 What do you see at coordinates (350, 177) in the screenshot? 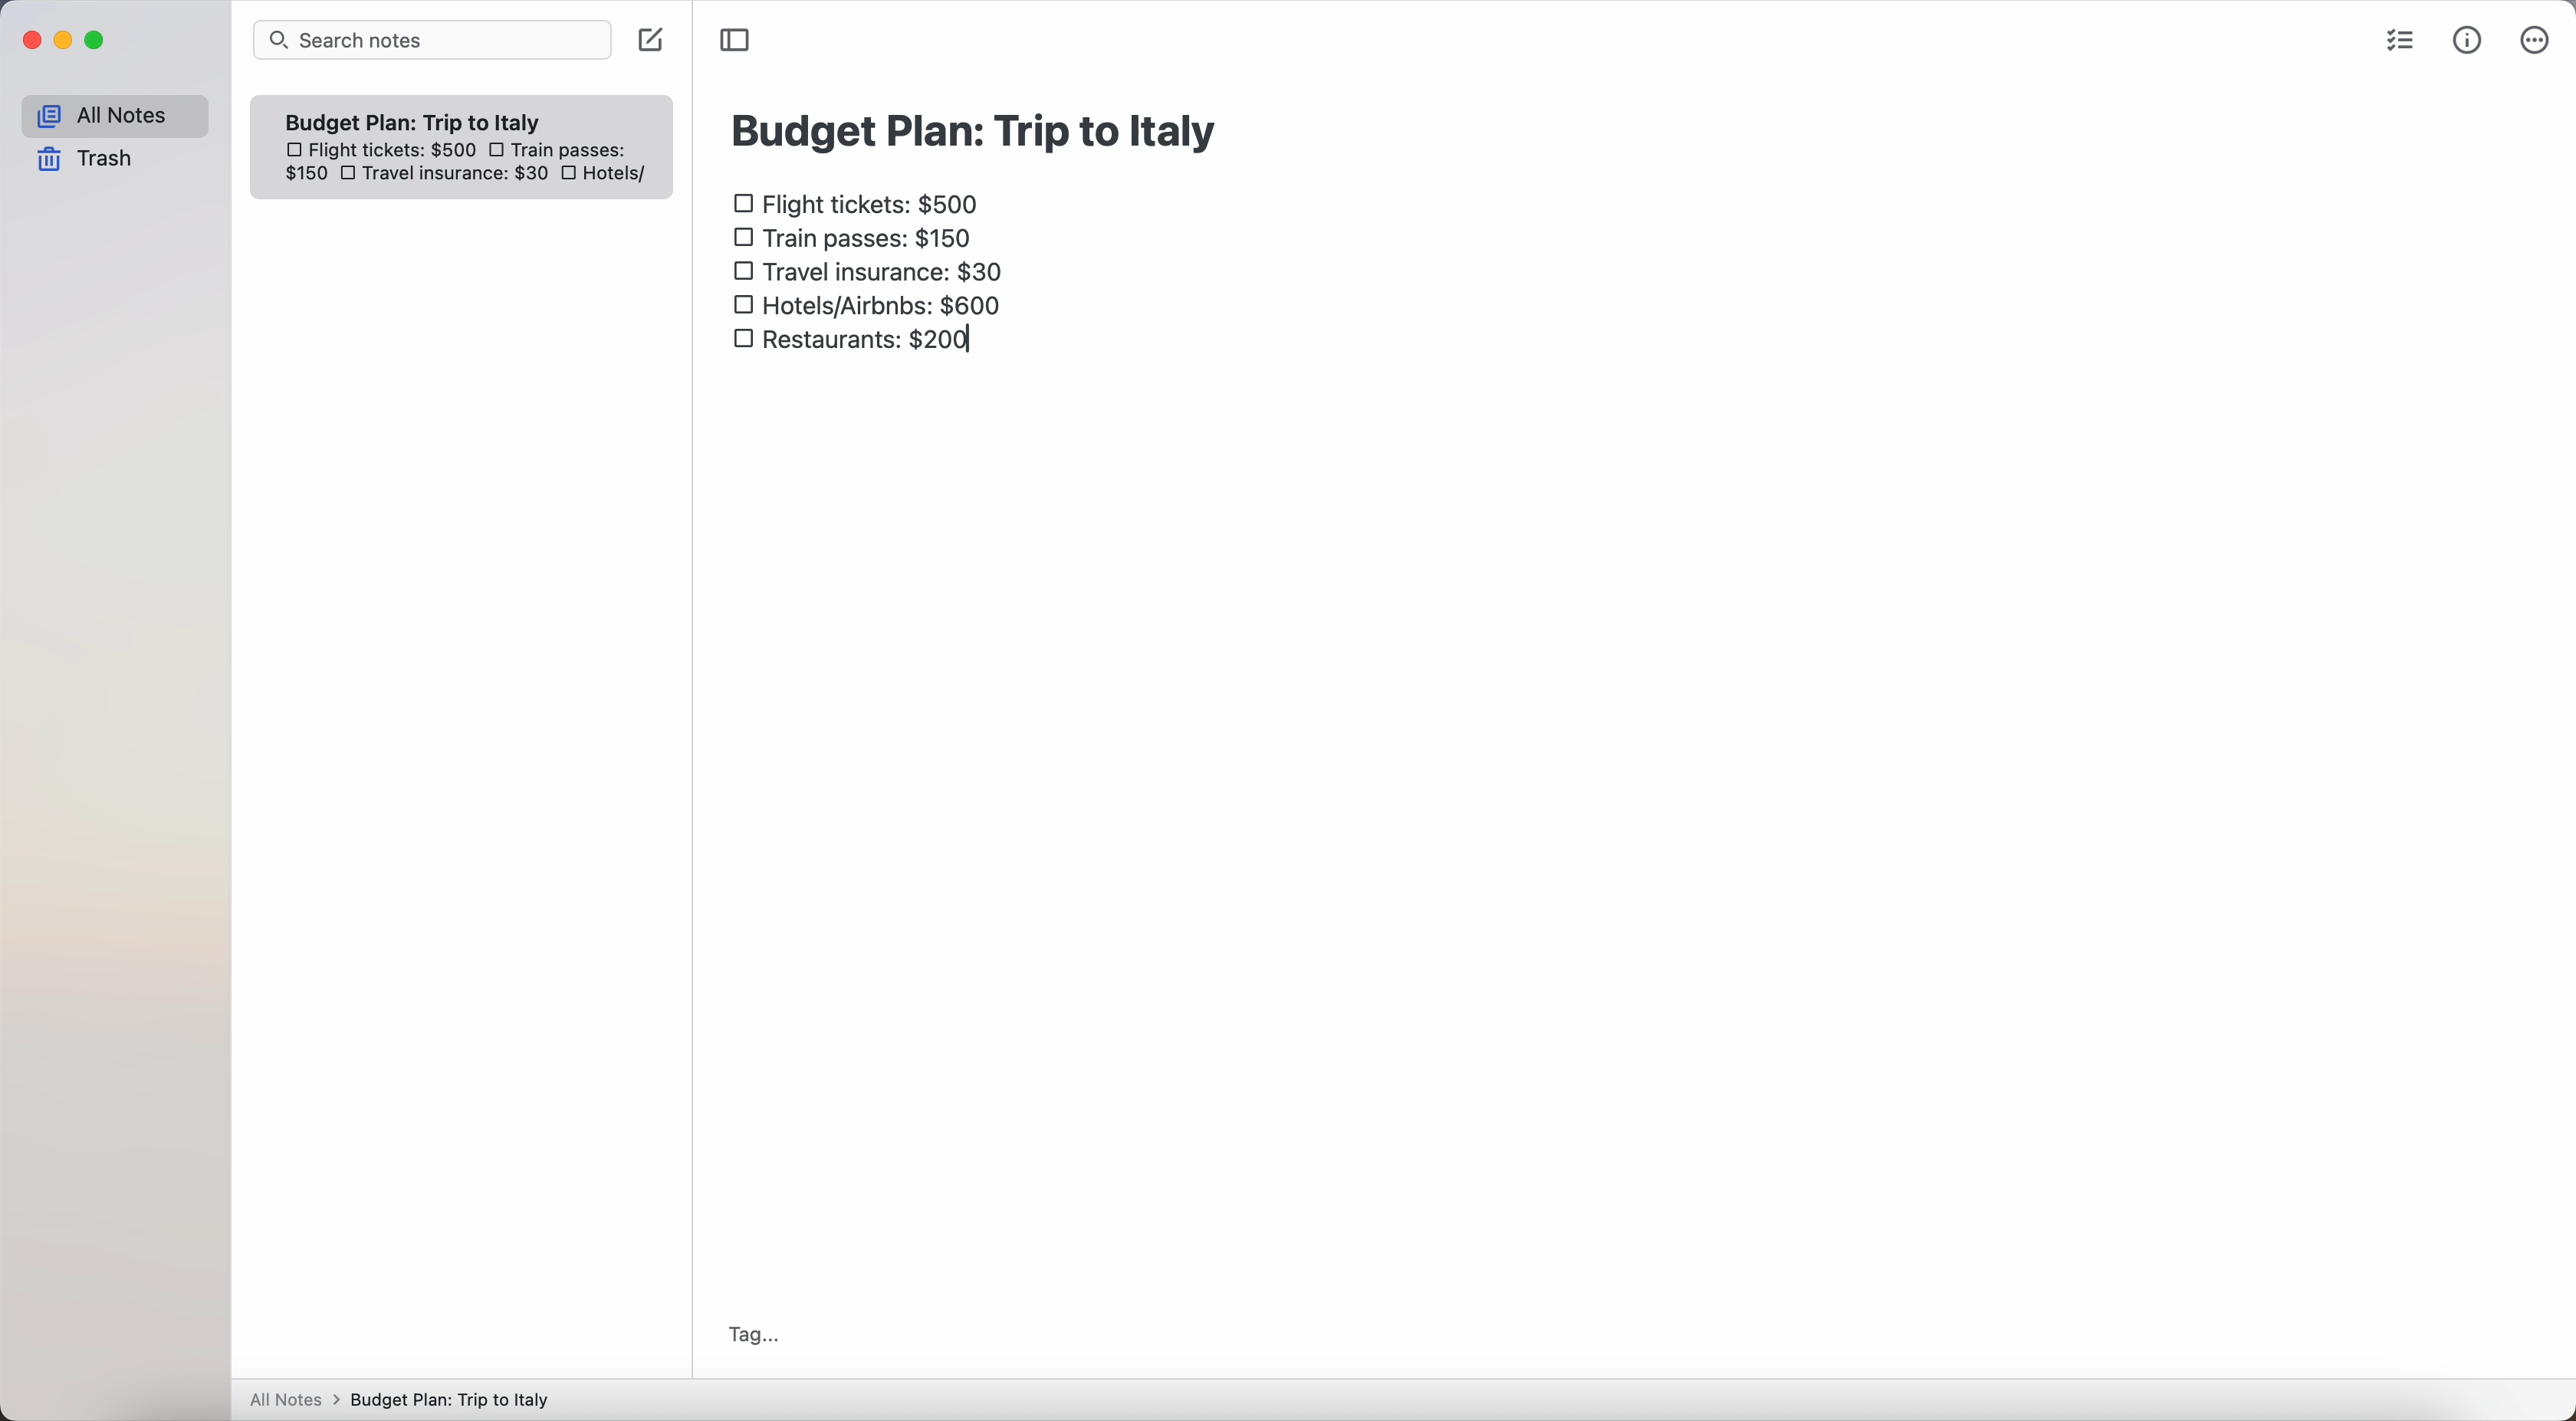
I see `checkbox` at bounding box center [350, 177].